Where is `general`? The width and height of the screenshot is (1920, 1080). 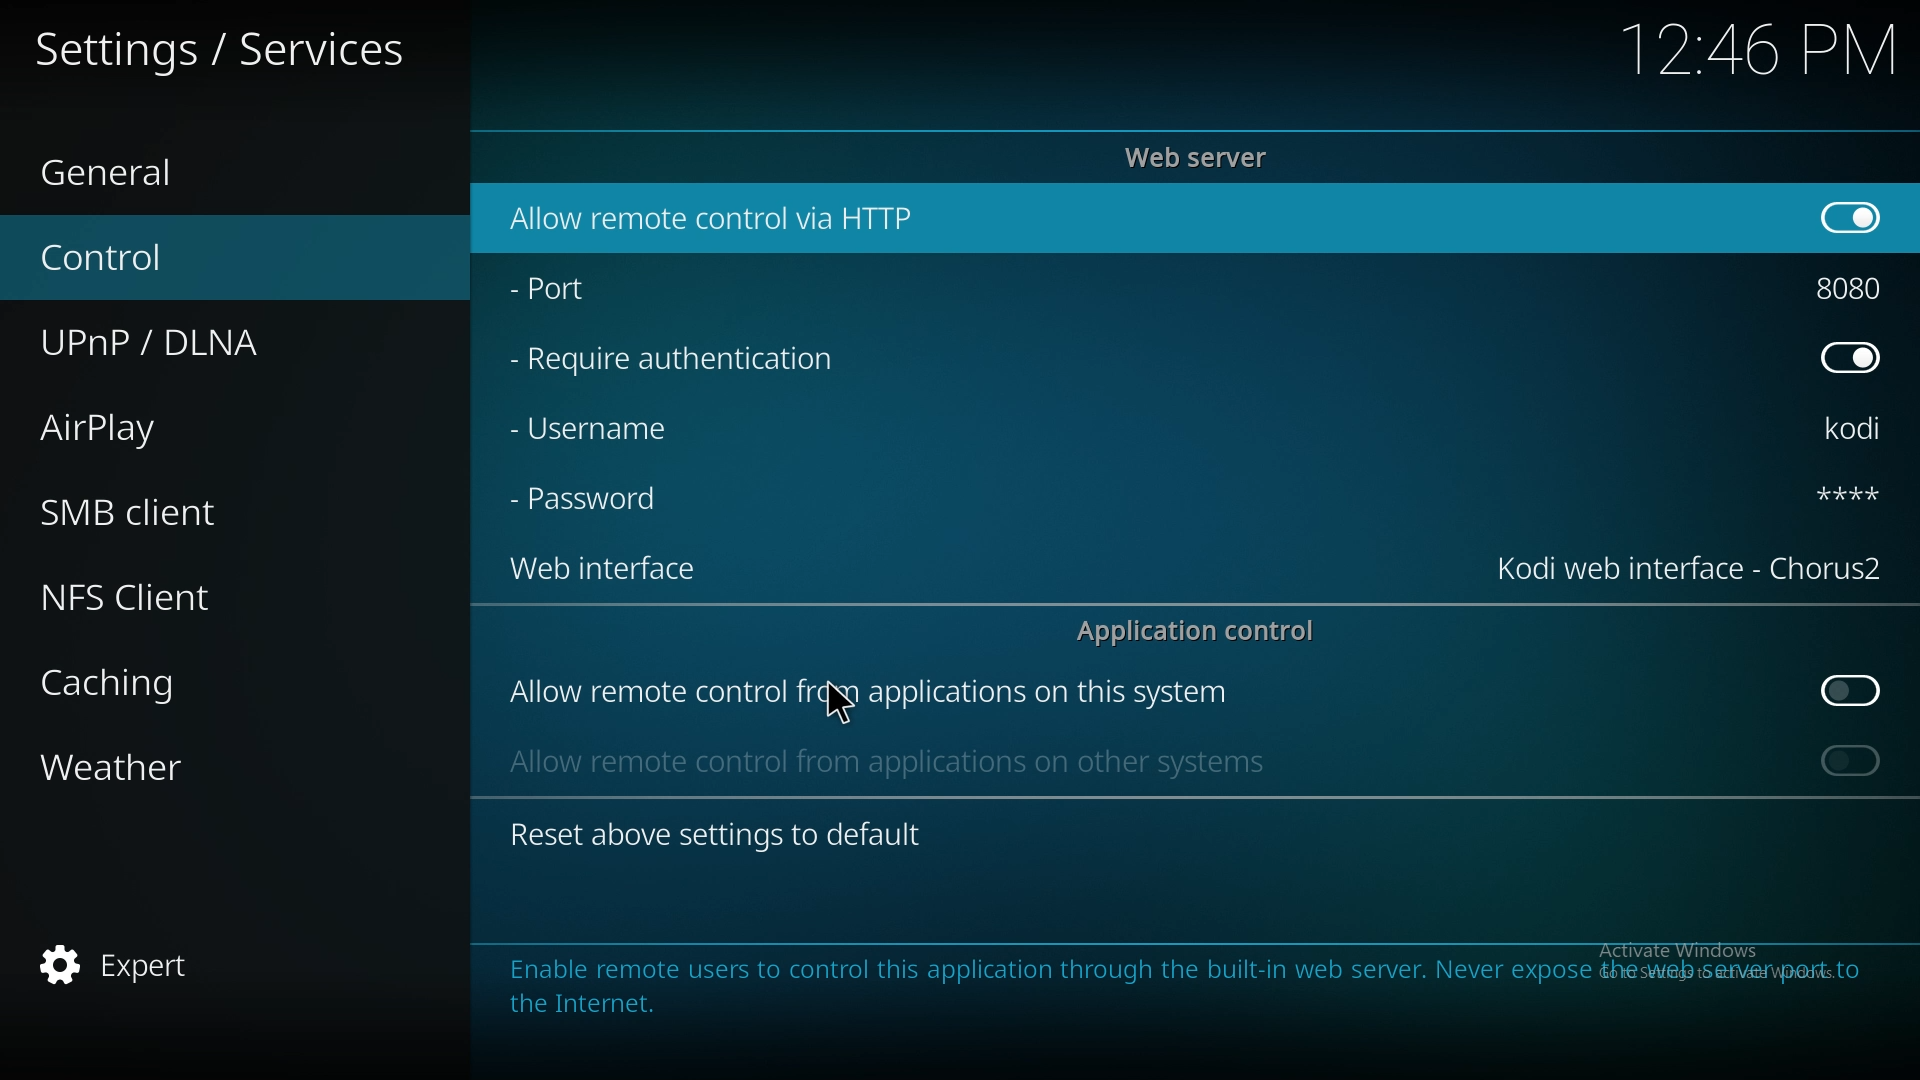
general is located at coordinates (170, 167).